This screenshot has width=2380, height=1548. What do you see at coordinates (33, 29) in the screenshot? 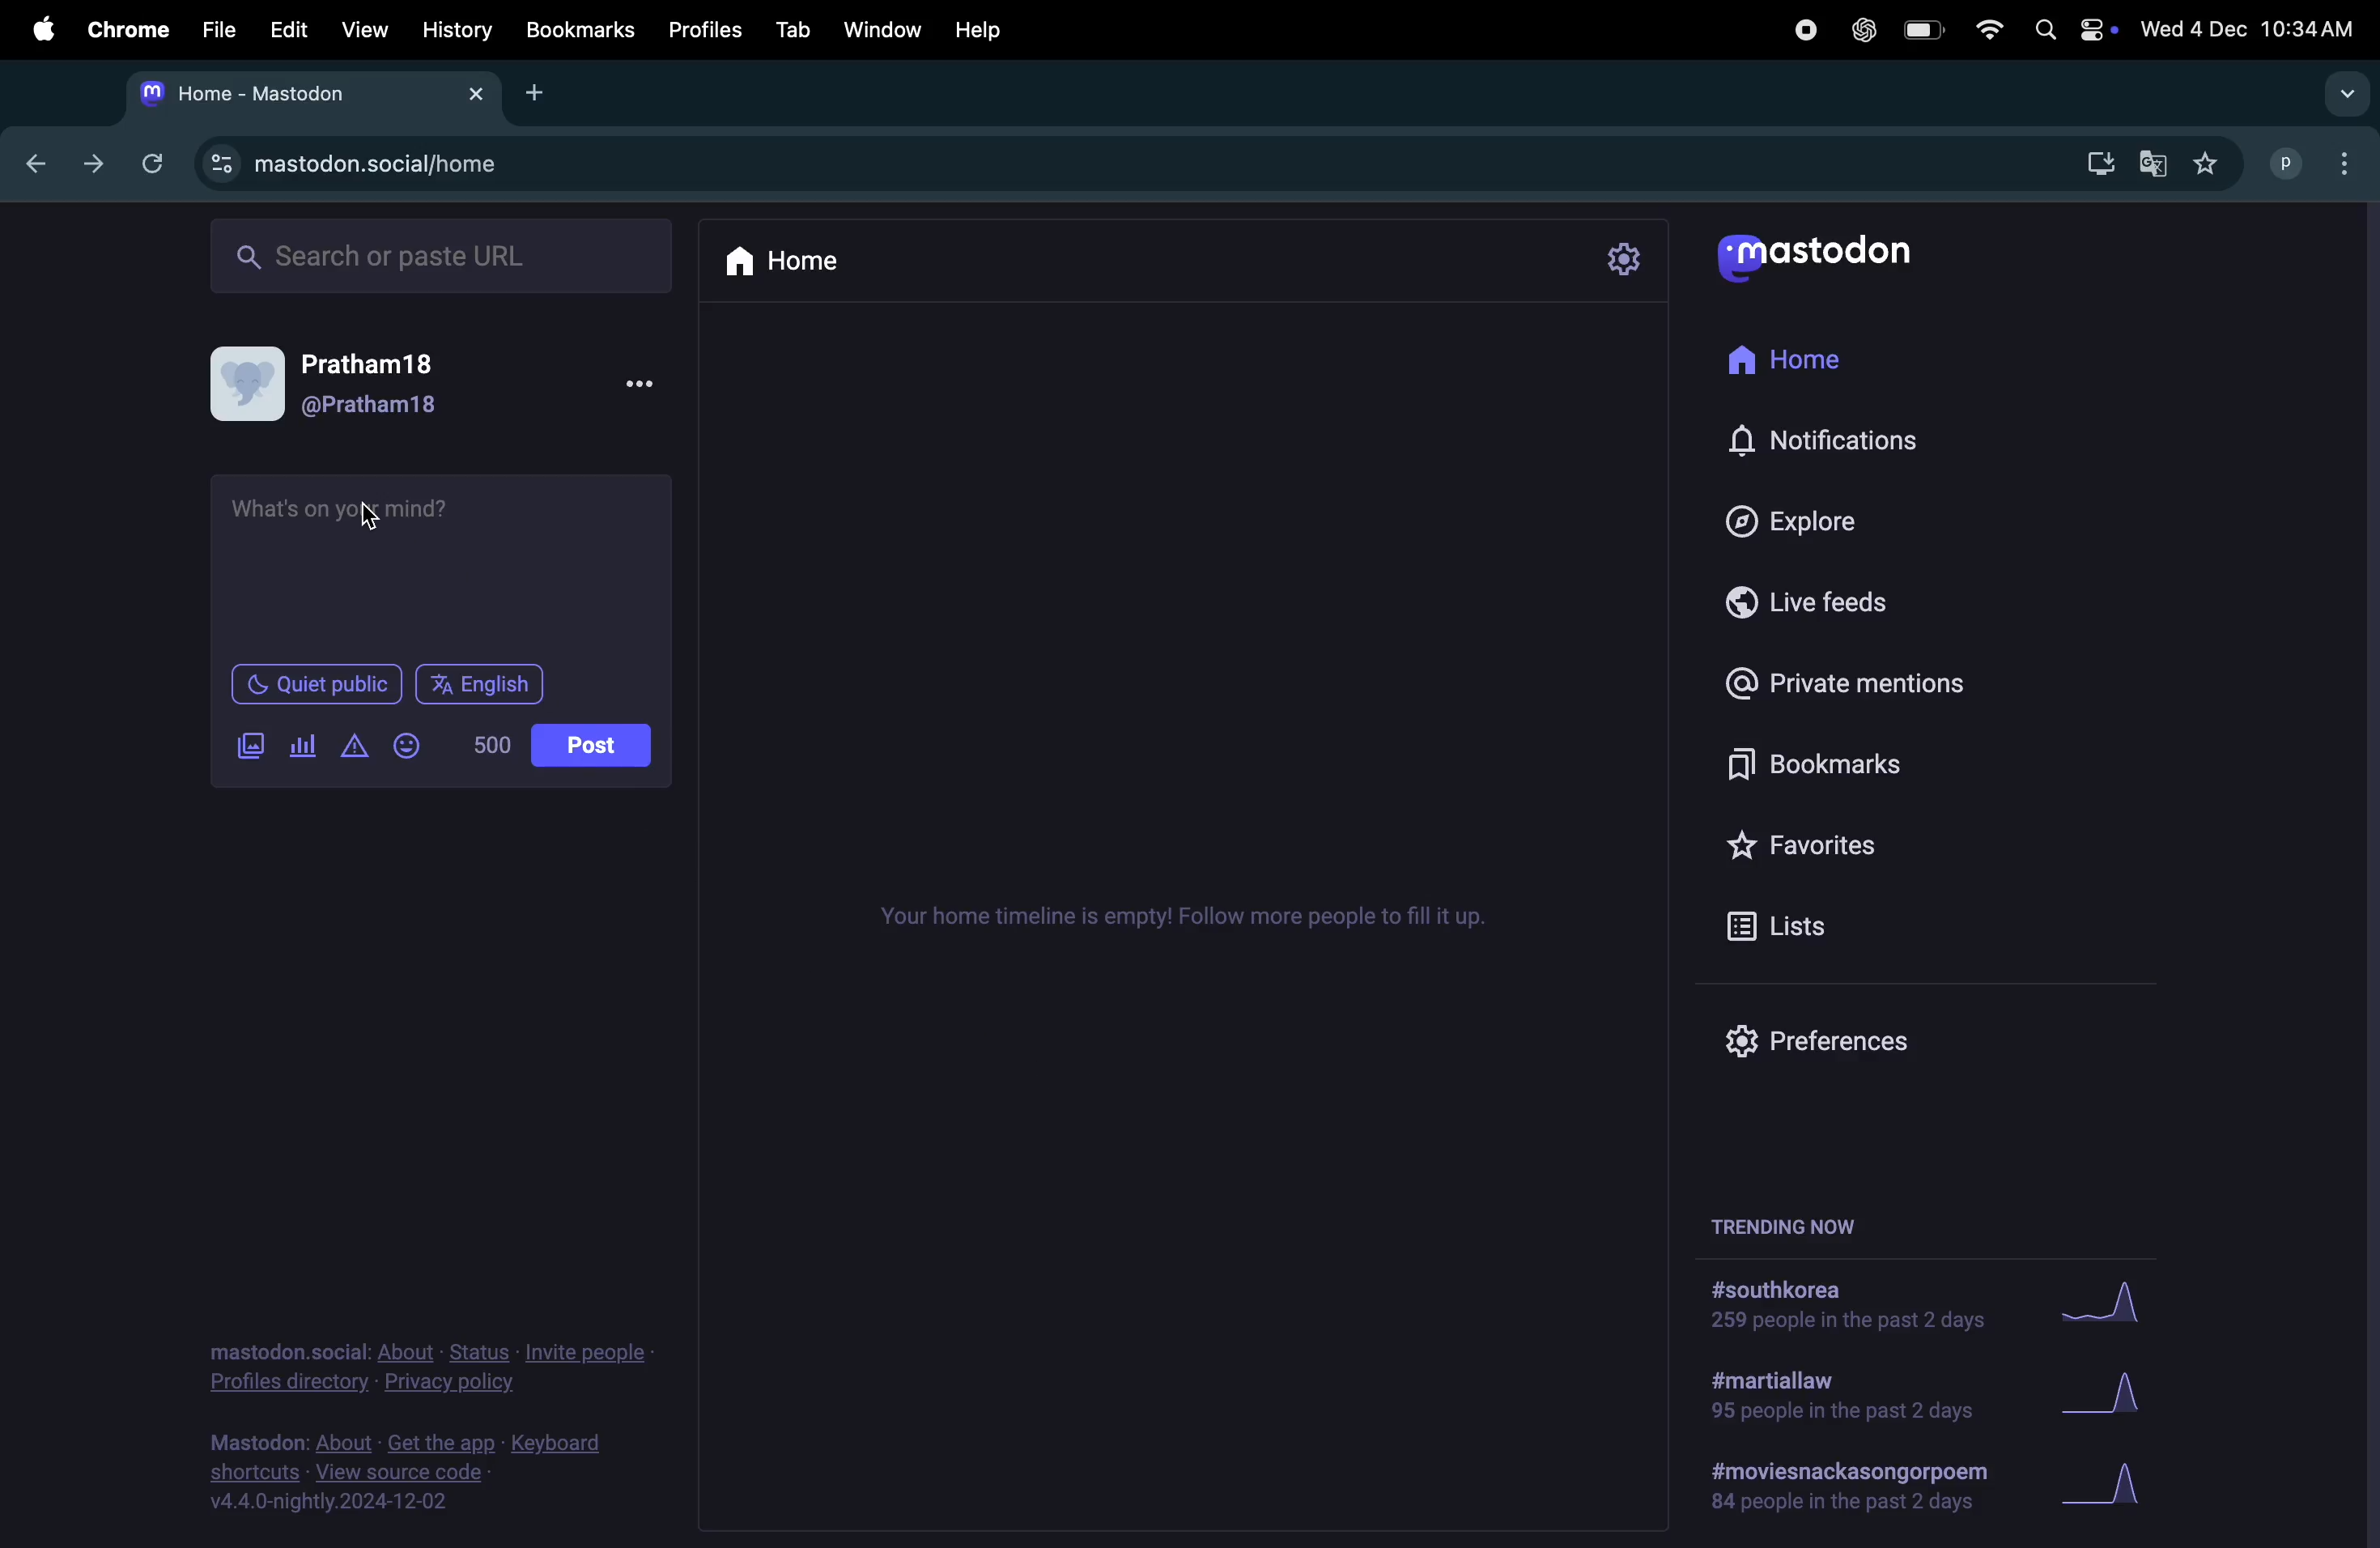
I see `apple menu` at bounding box center [33, 29].